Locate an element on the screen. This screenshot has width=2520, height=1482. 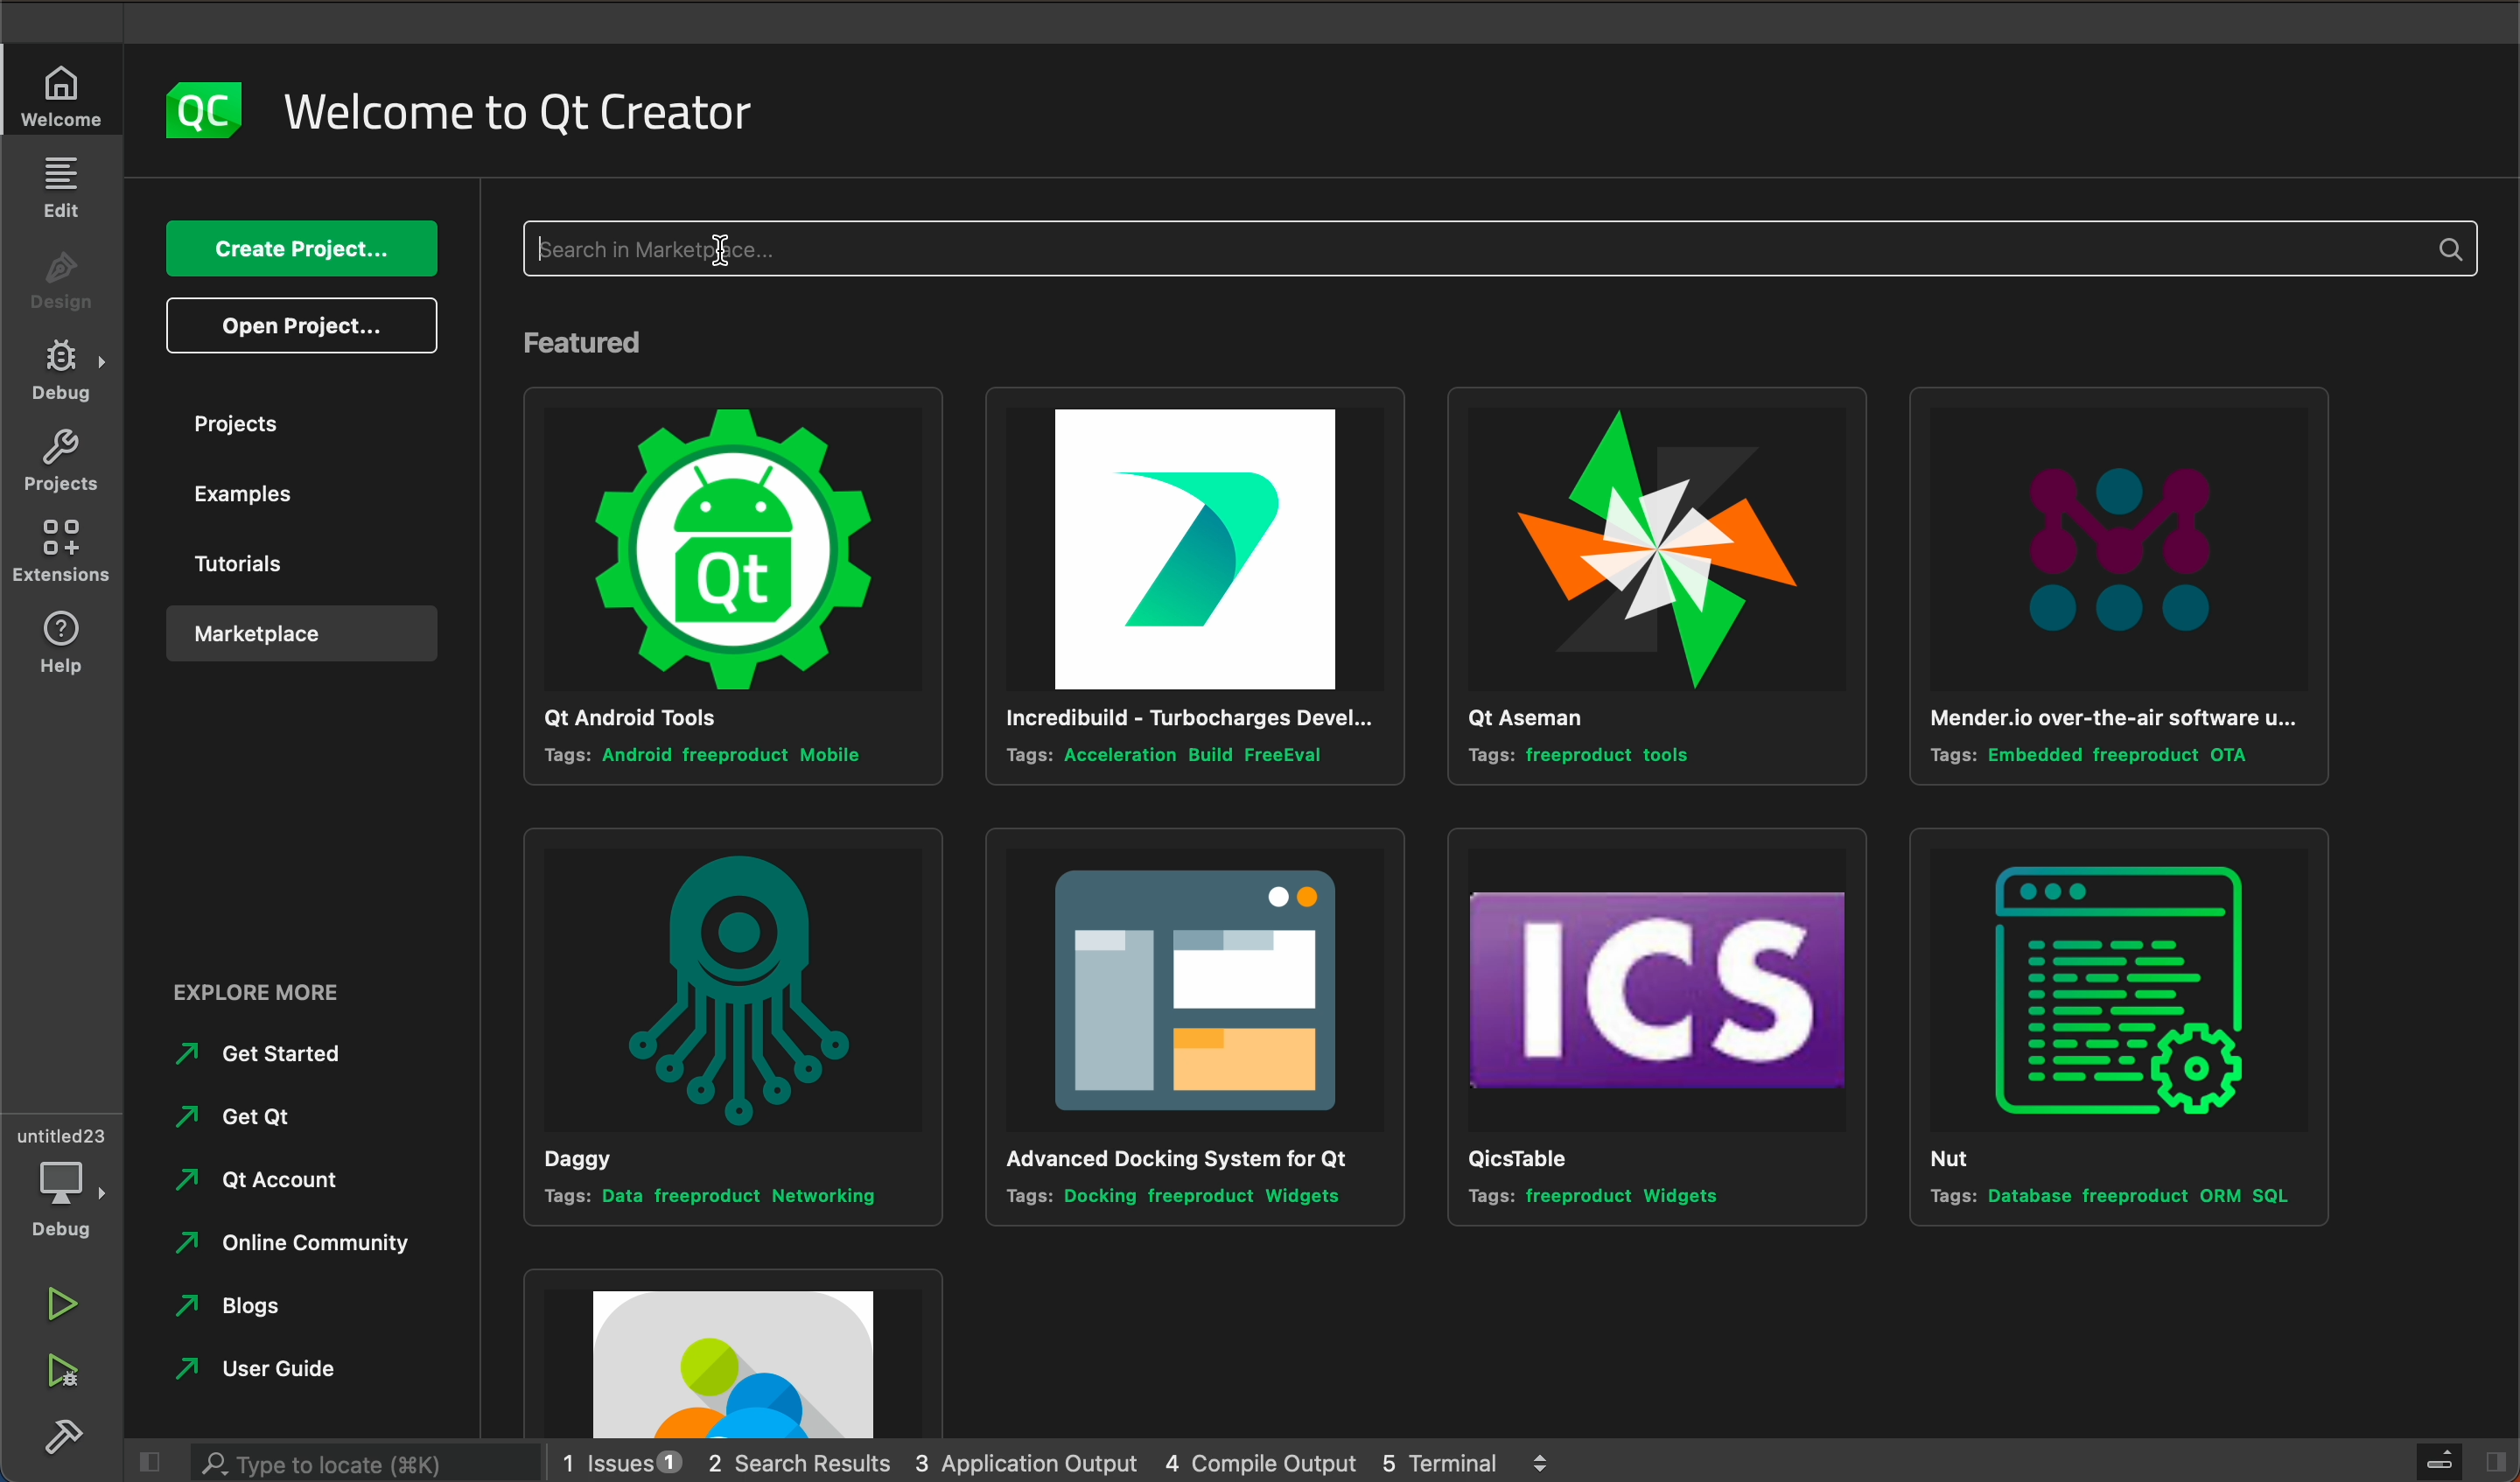
 is located at coordinates (1183, 586).